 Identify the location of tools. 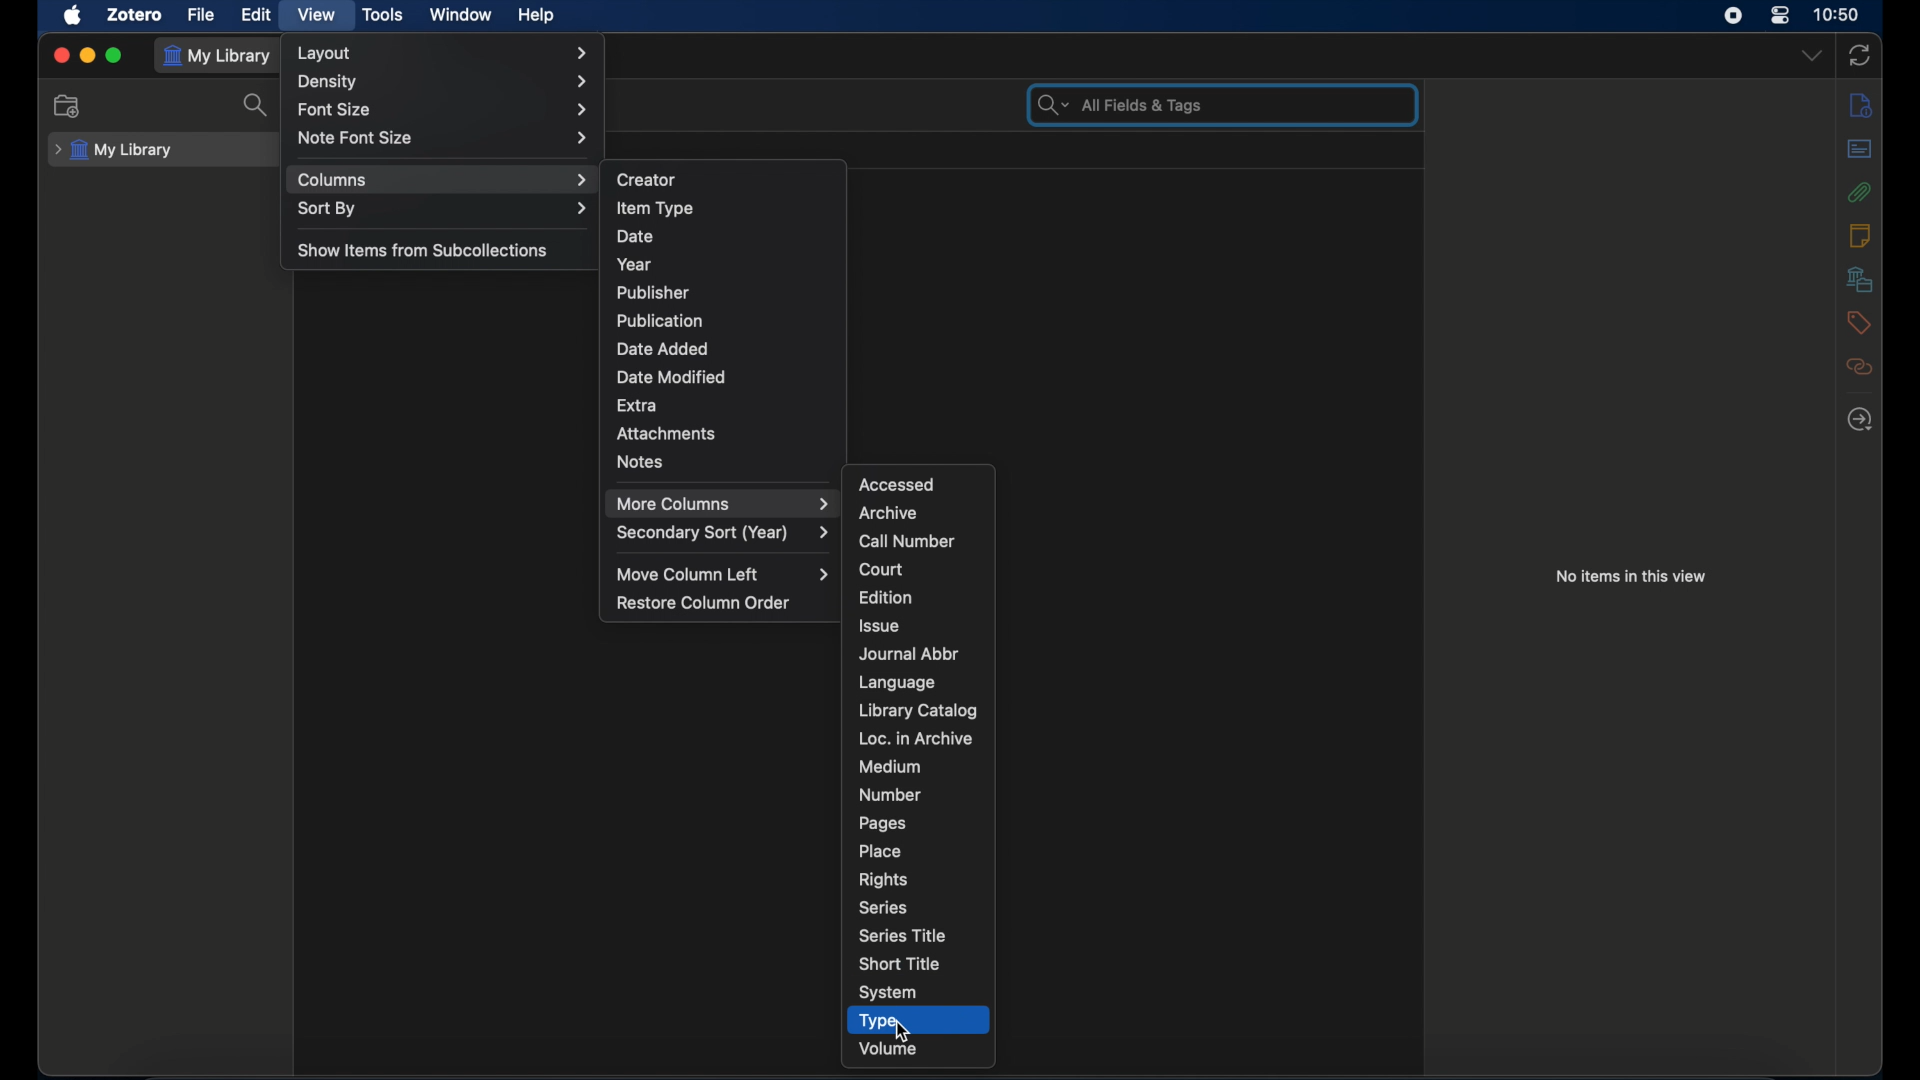
(382, 16).